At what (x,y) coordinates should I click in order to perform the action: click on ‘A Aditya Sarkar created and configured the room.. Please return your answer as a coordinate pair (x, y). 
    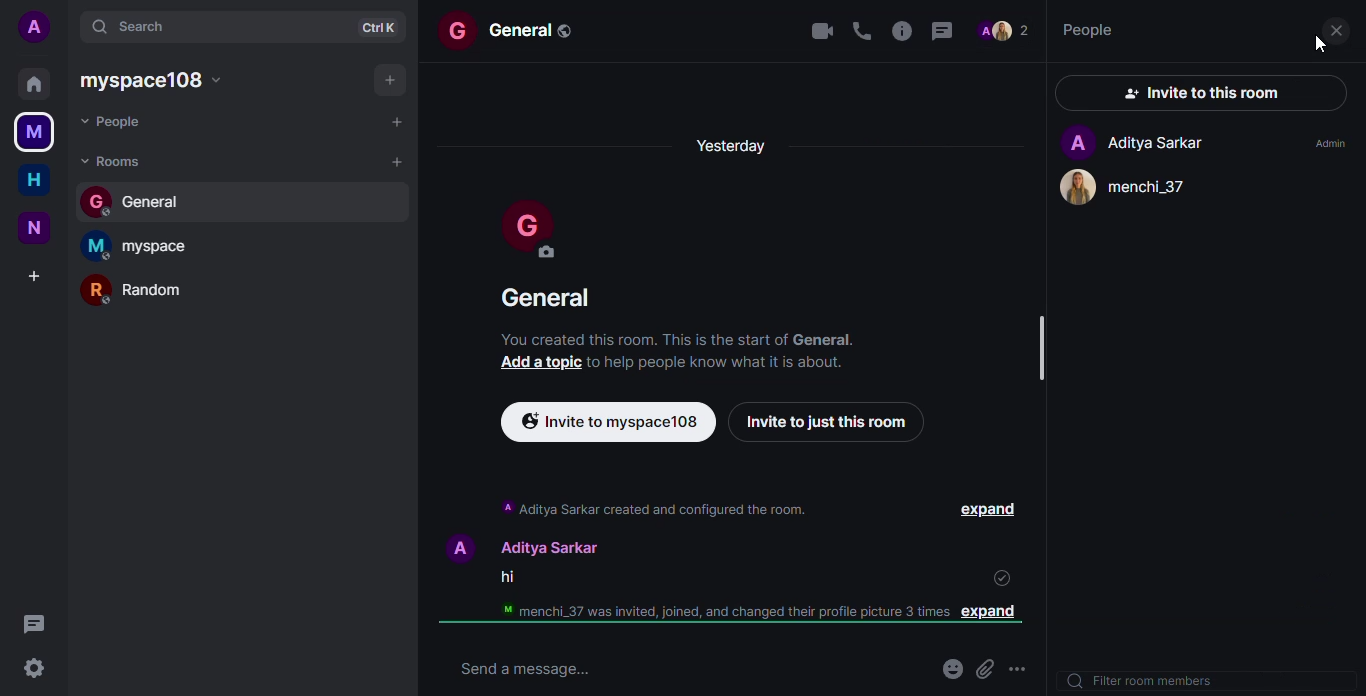
    Looking at the image, I should click on (654, 508).